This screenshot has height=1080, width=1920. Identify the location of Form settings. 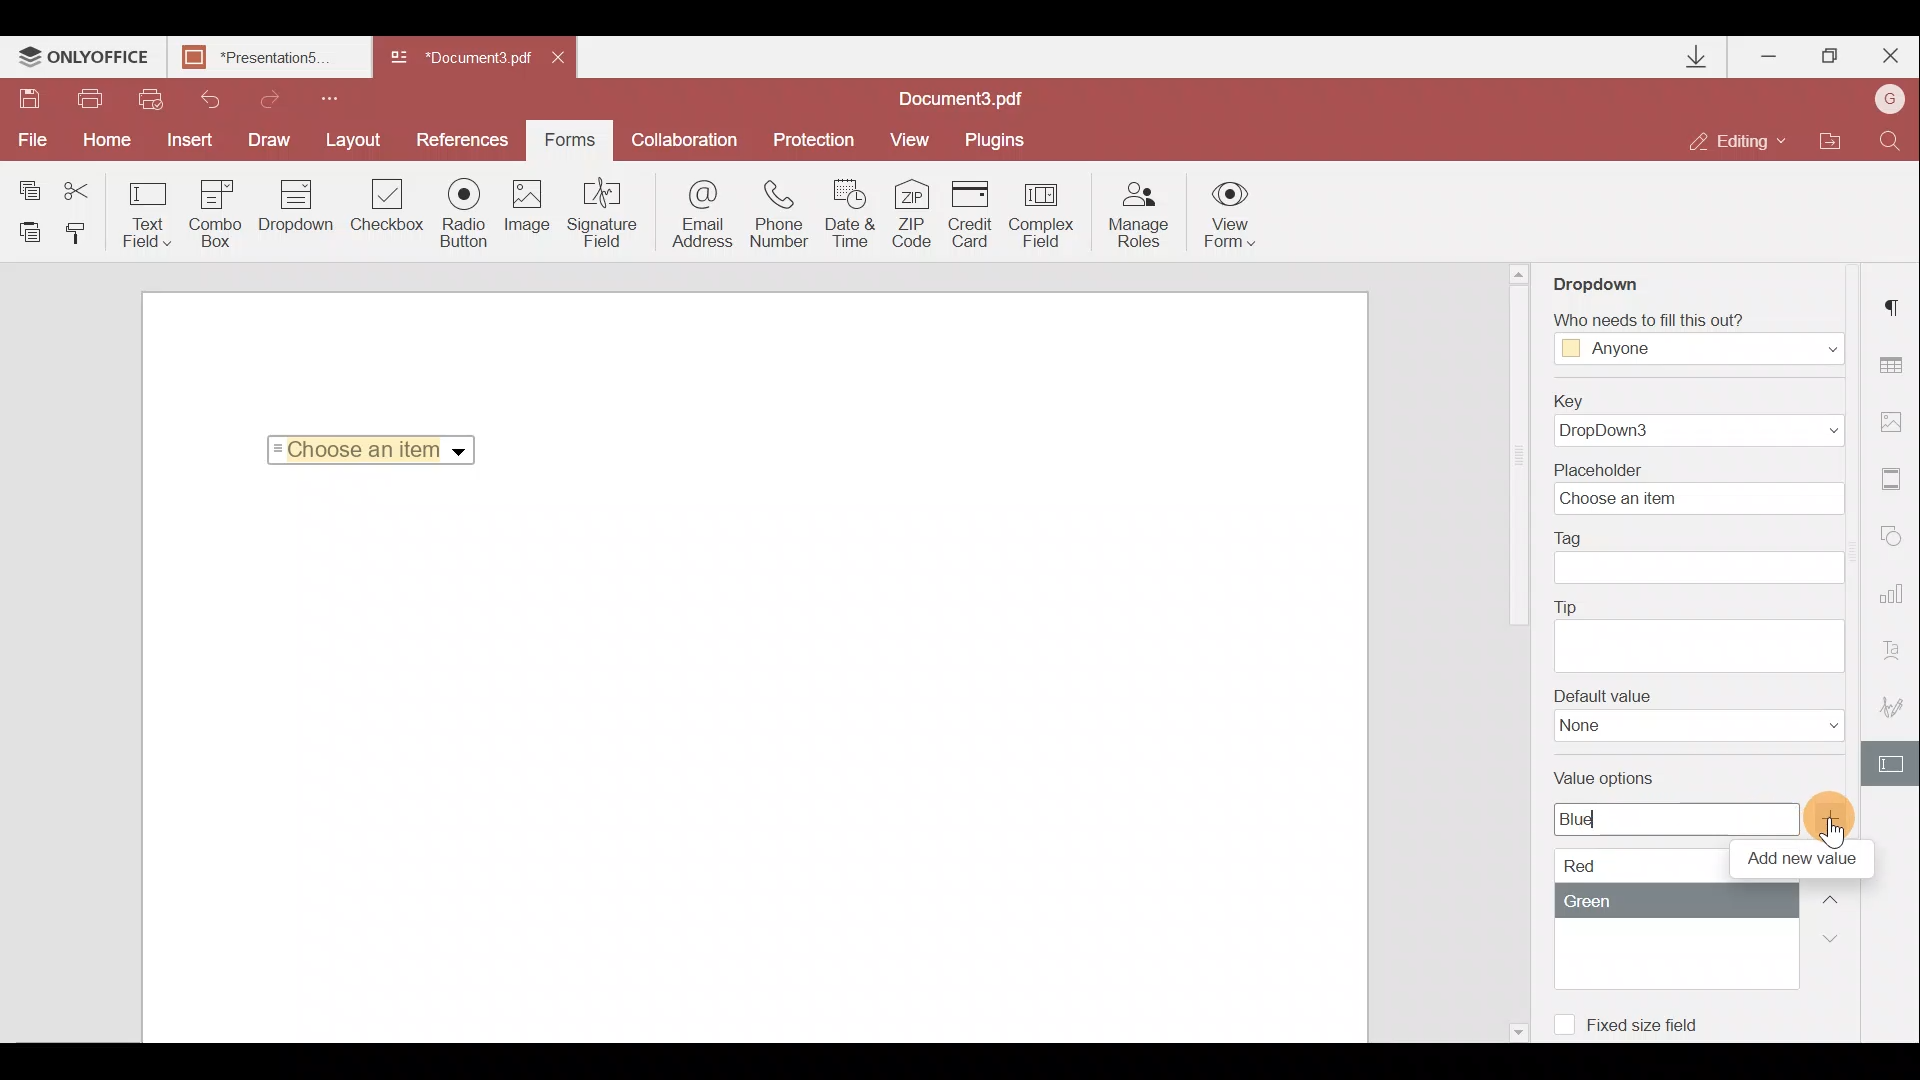
(1891, 762).